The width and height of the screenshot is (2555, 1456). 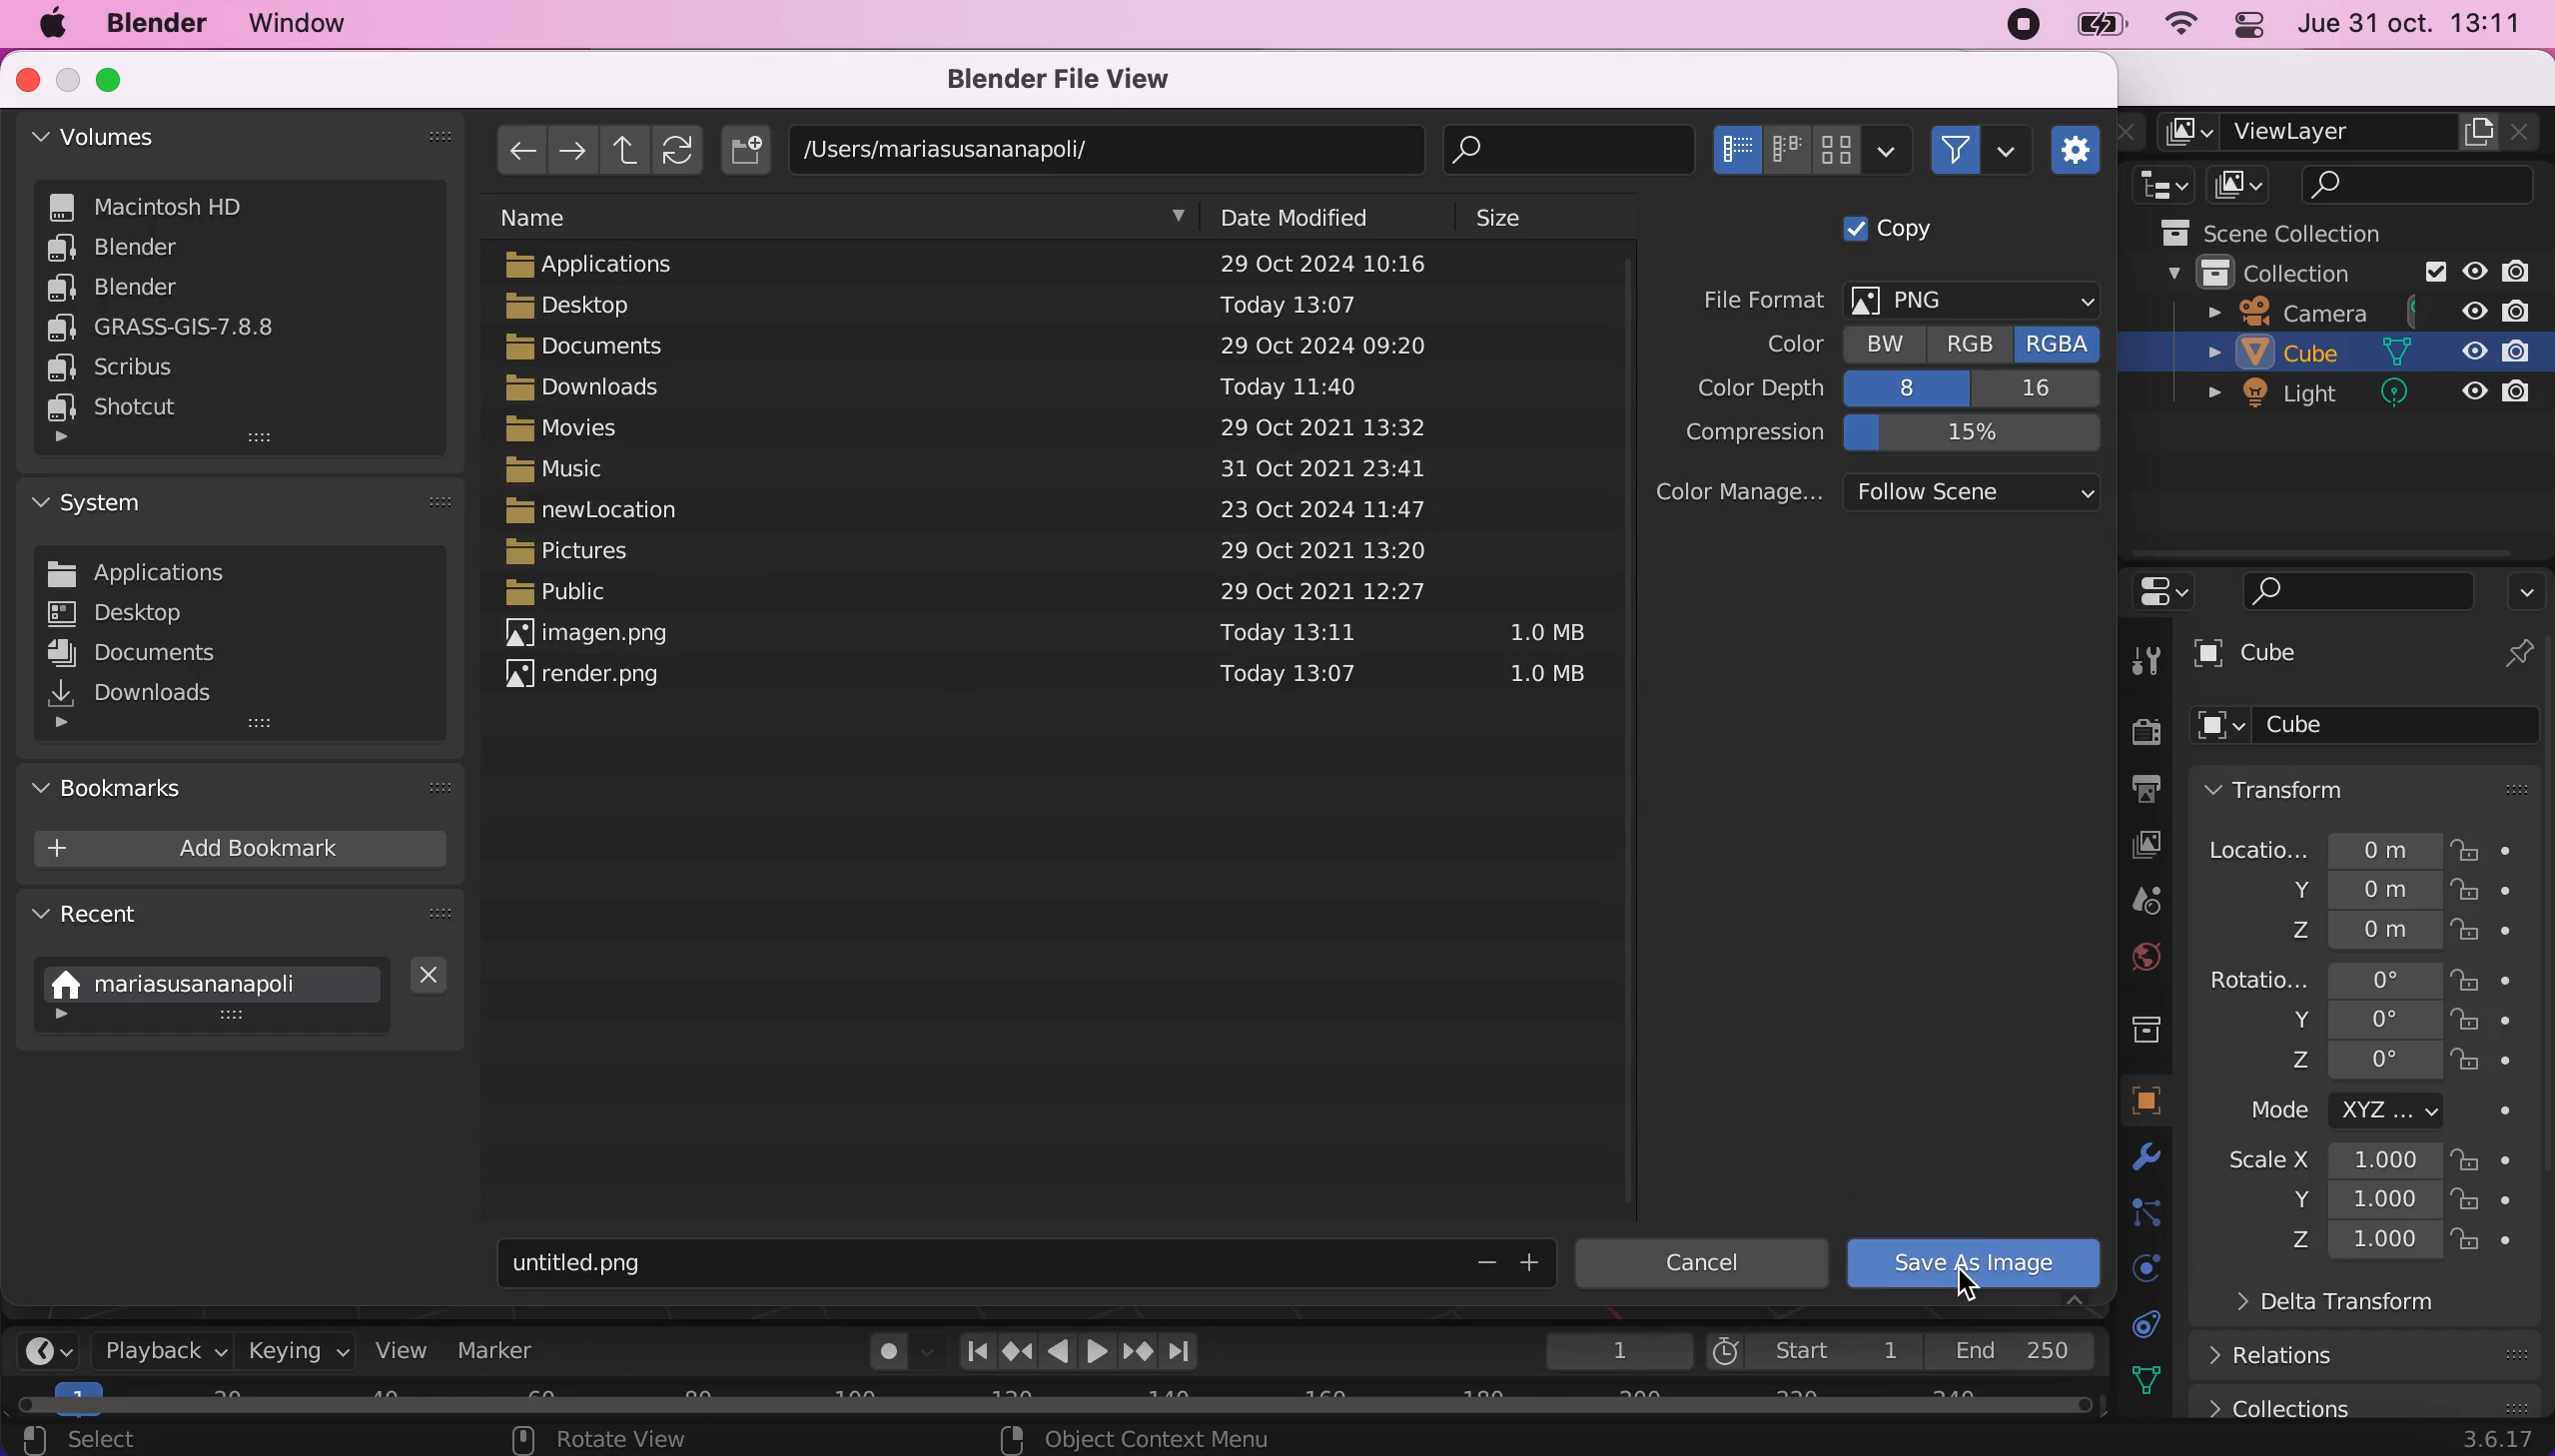 I want to click on collection, so click(x=2339, y=271).